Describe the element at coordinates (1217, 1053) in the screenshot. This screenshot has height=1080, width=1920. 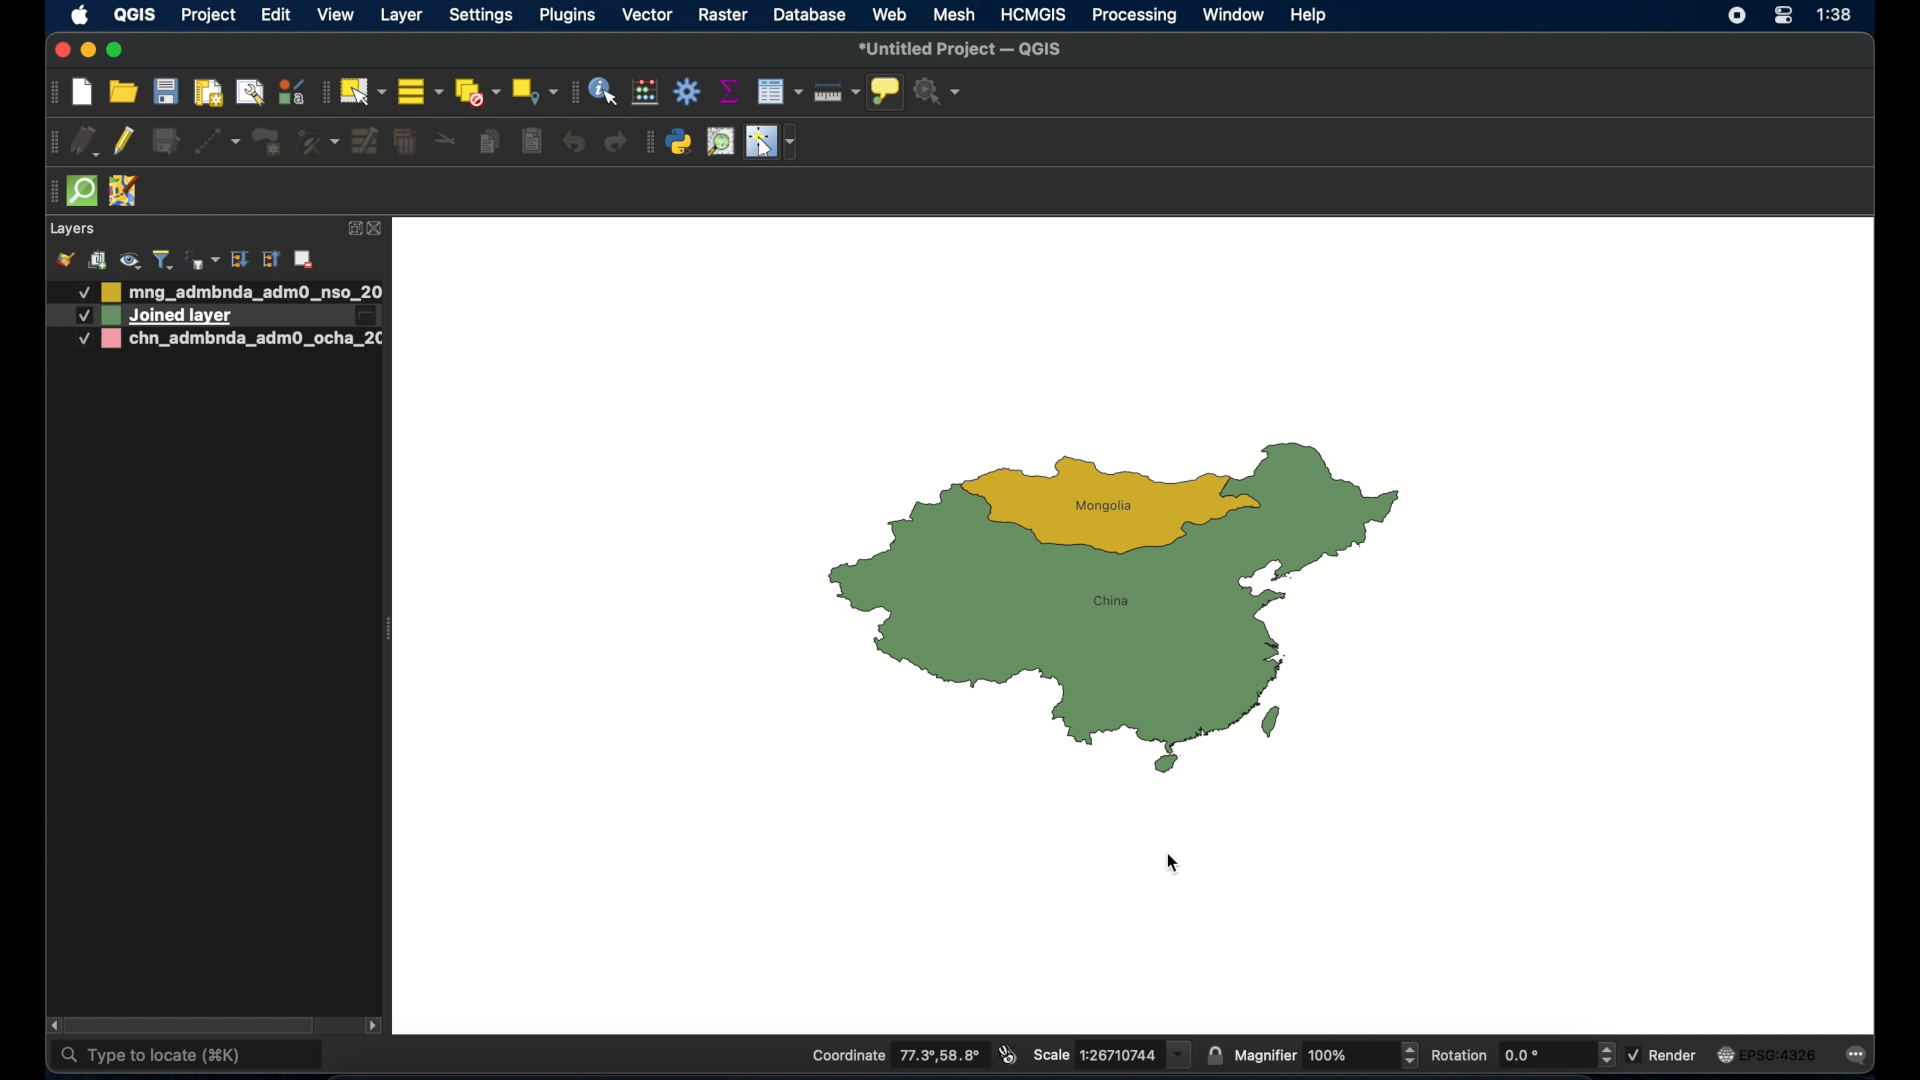
I see `lock scale` at that location.